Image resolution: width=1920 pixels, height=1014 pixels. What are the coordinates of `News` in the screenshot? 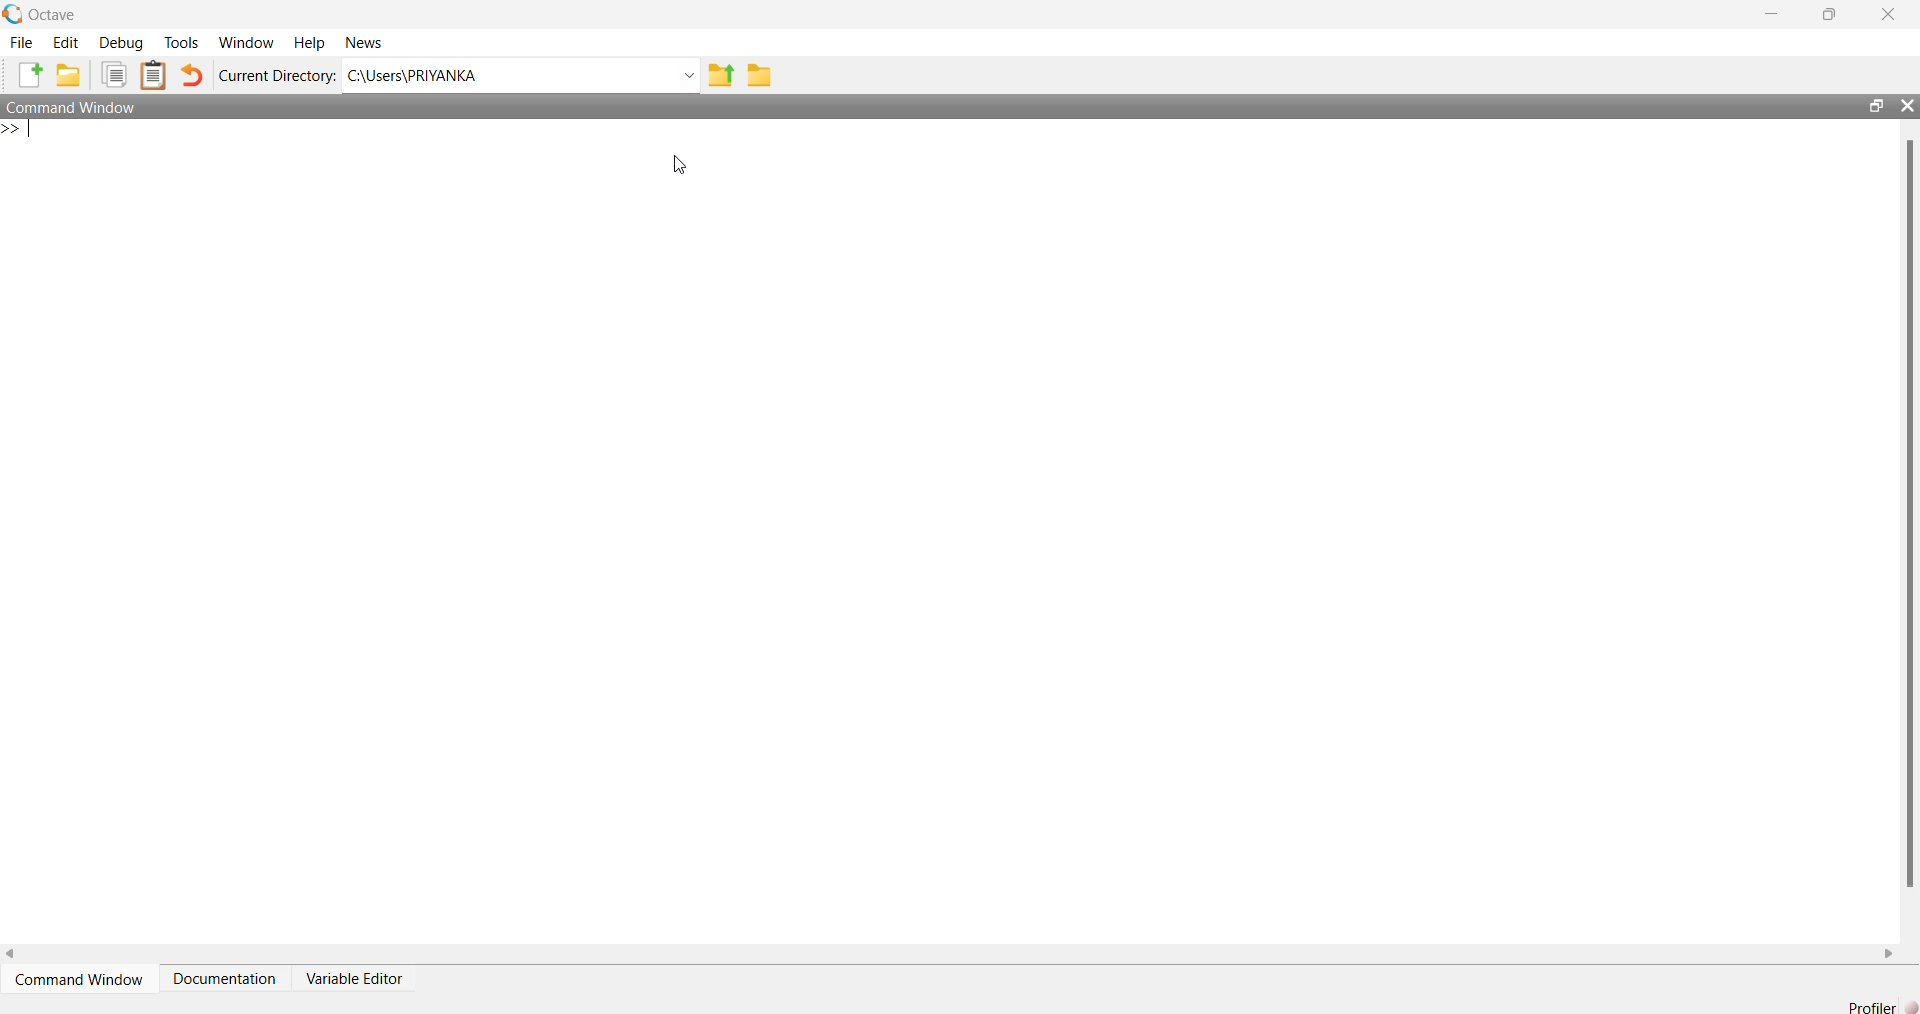 It's located at (363, 43).